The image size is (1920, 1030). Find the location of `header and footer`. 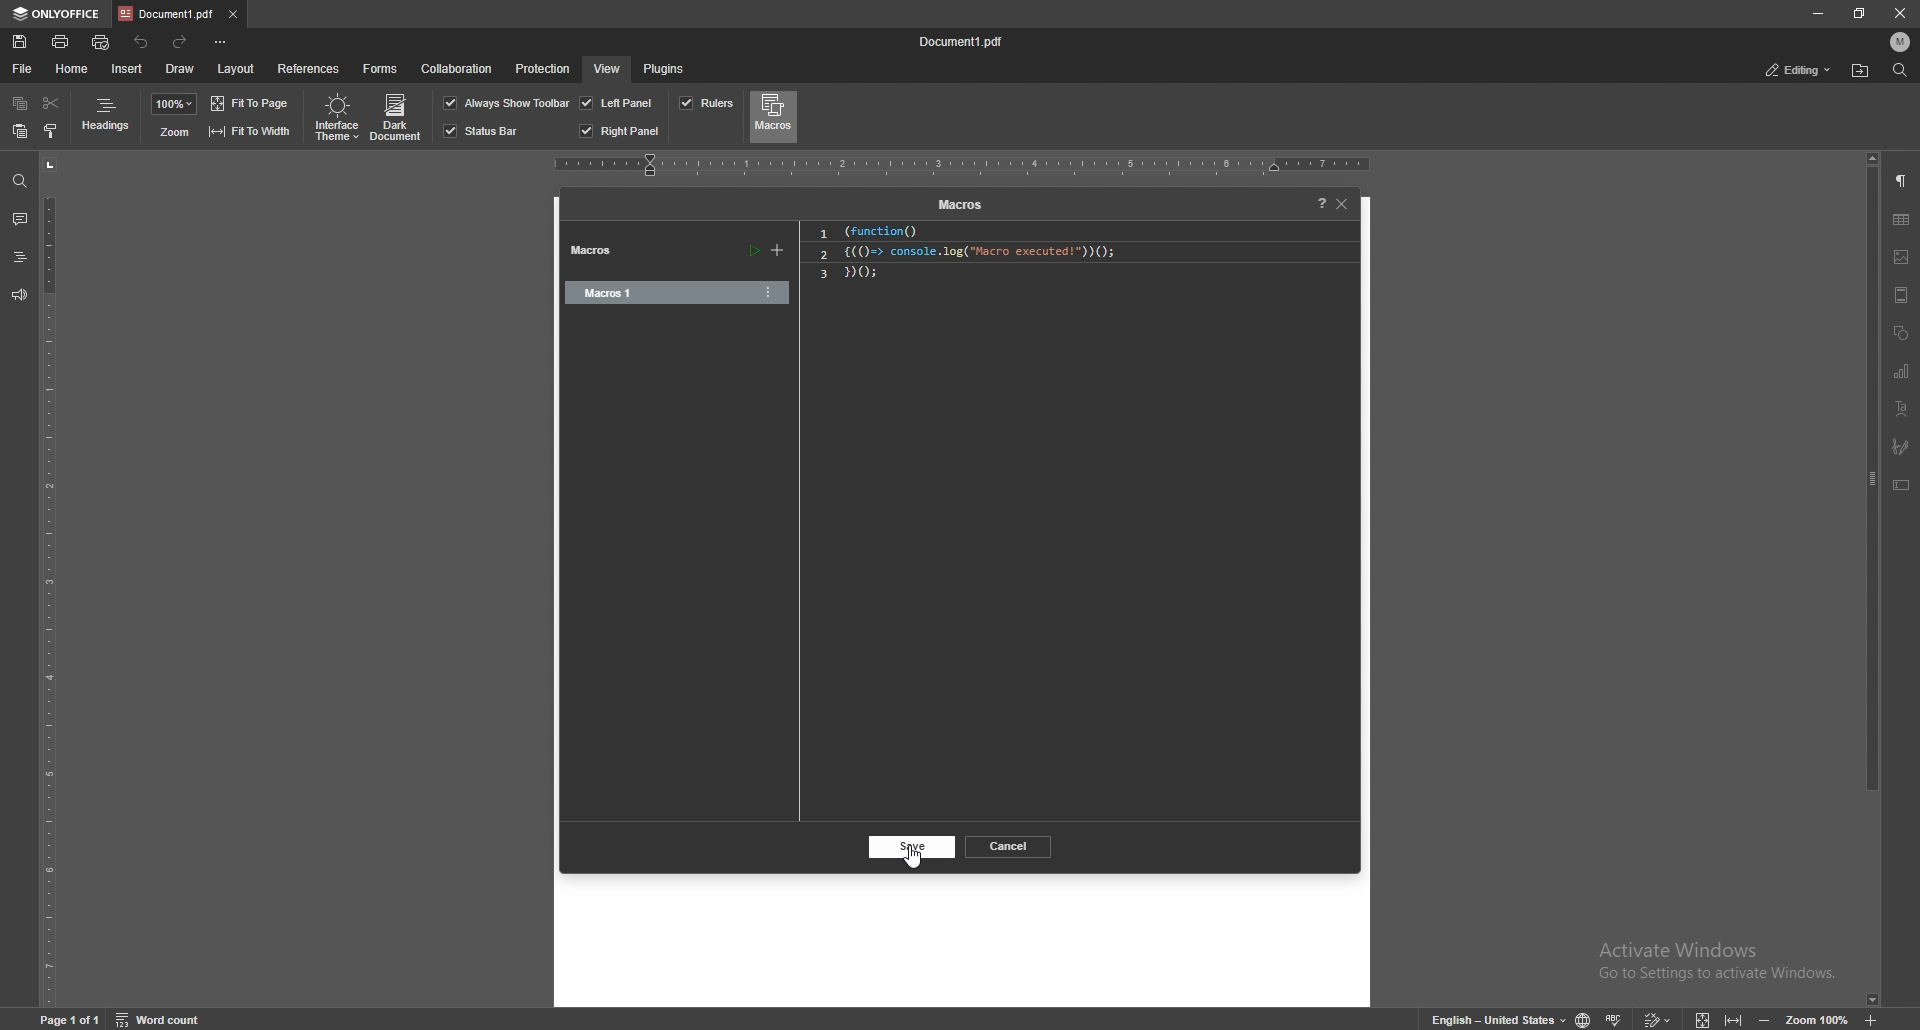

header and footer is located at coordinates (1901, 294).